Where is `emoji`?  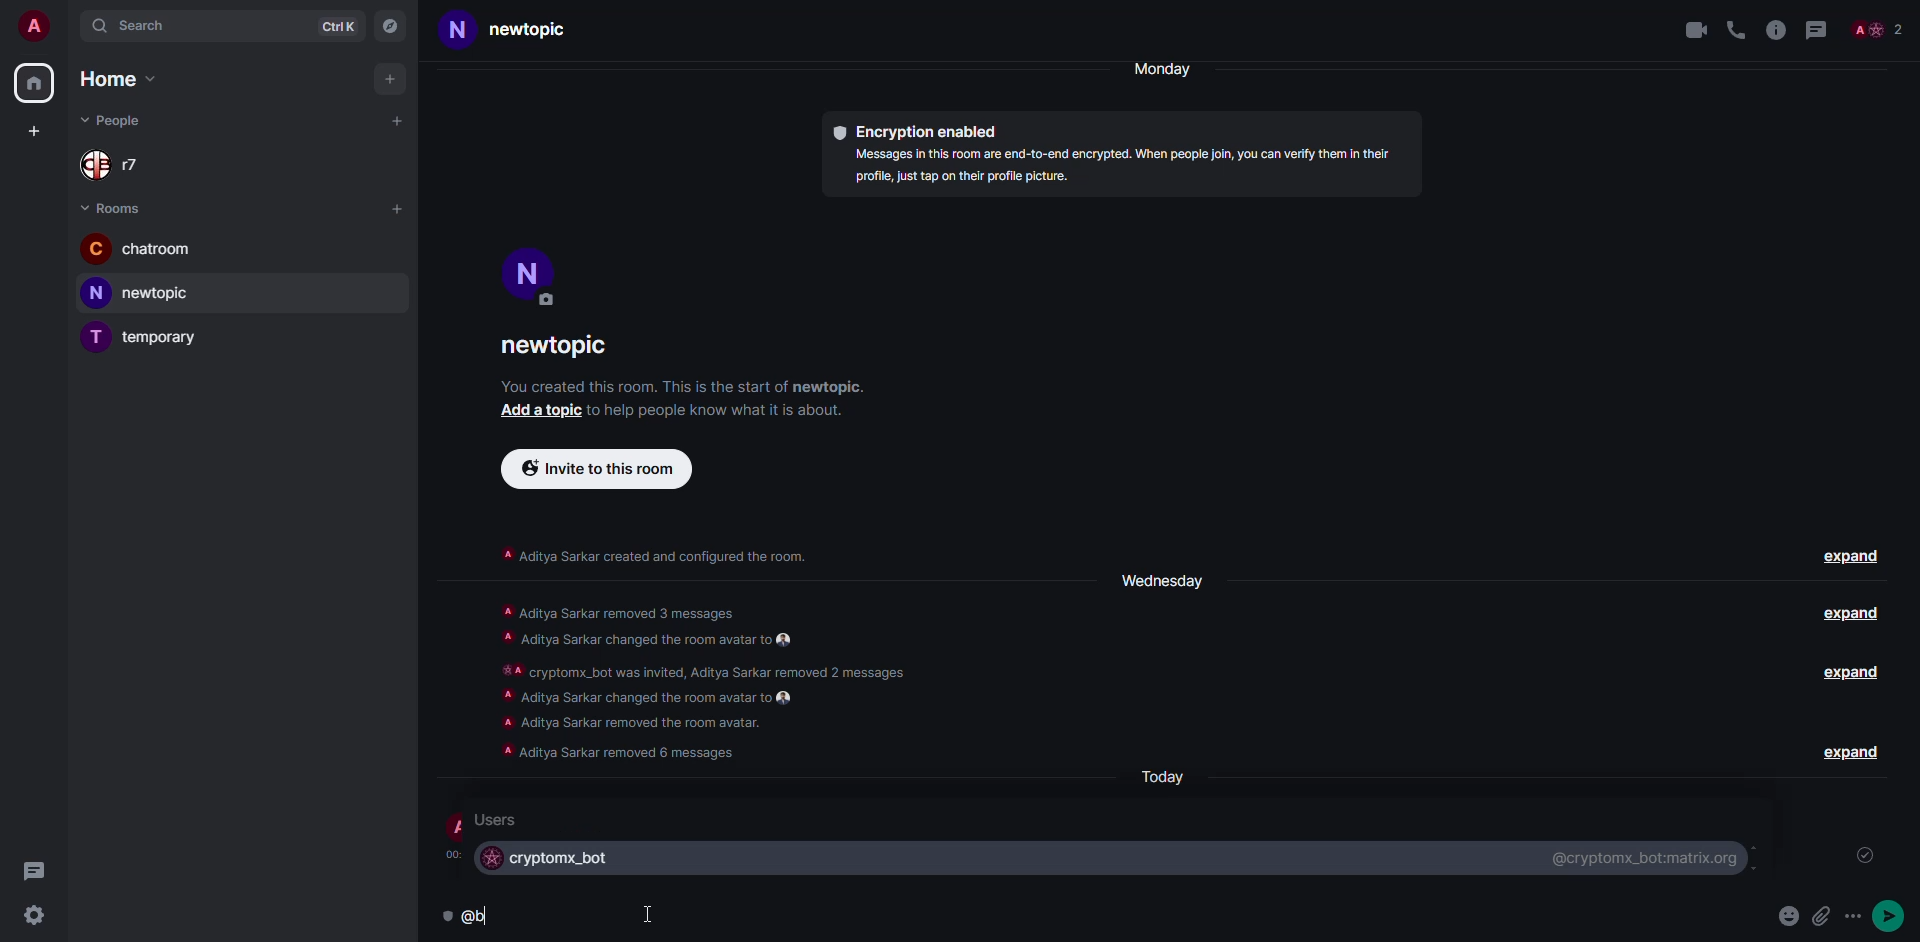 emoji is located at coordinates (1789, 914).